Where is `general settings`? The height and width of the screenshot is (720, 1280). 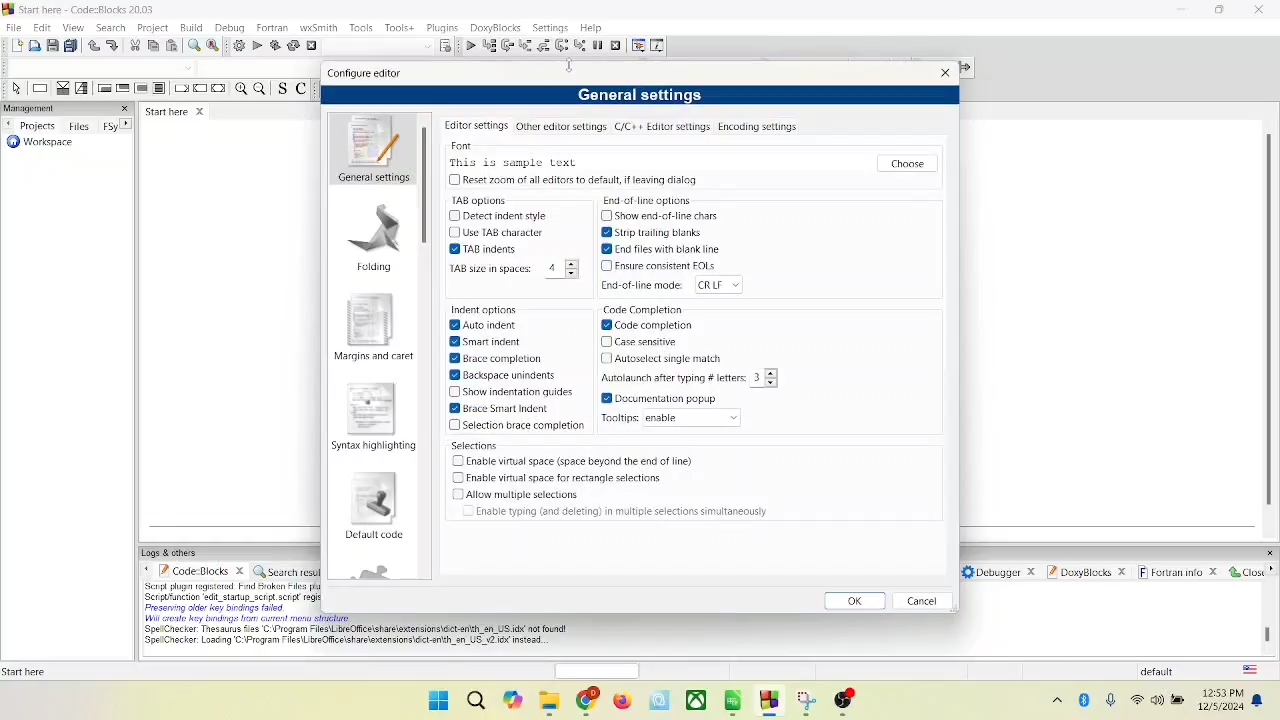 general settings is located at coordinates (644, 96).